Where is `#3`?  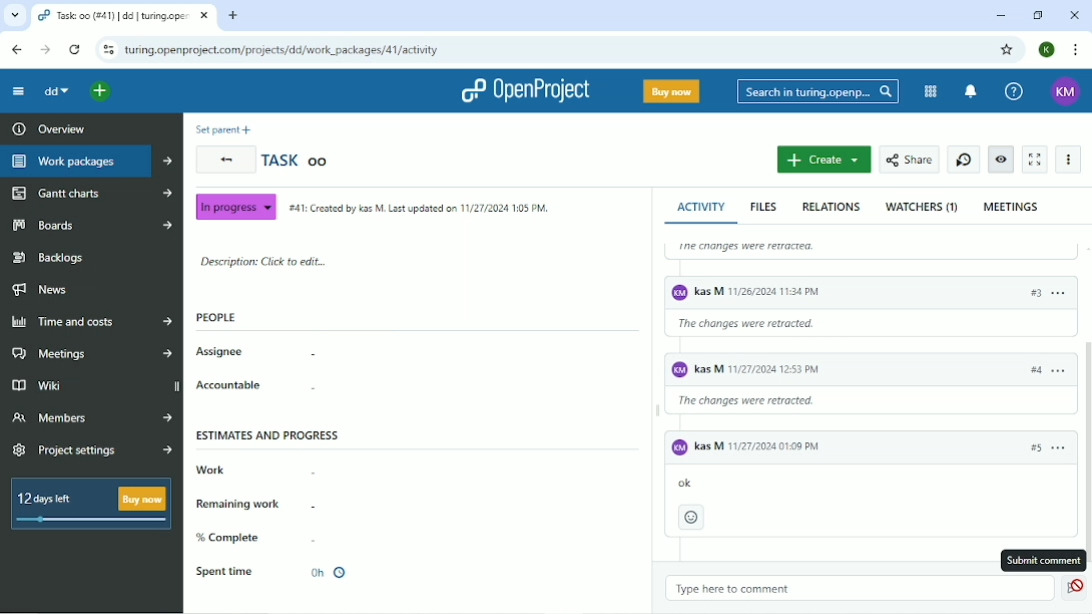
#3 is located at coordinates (1031, 291).